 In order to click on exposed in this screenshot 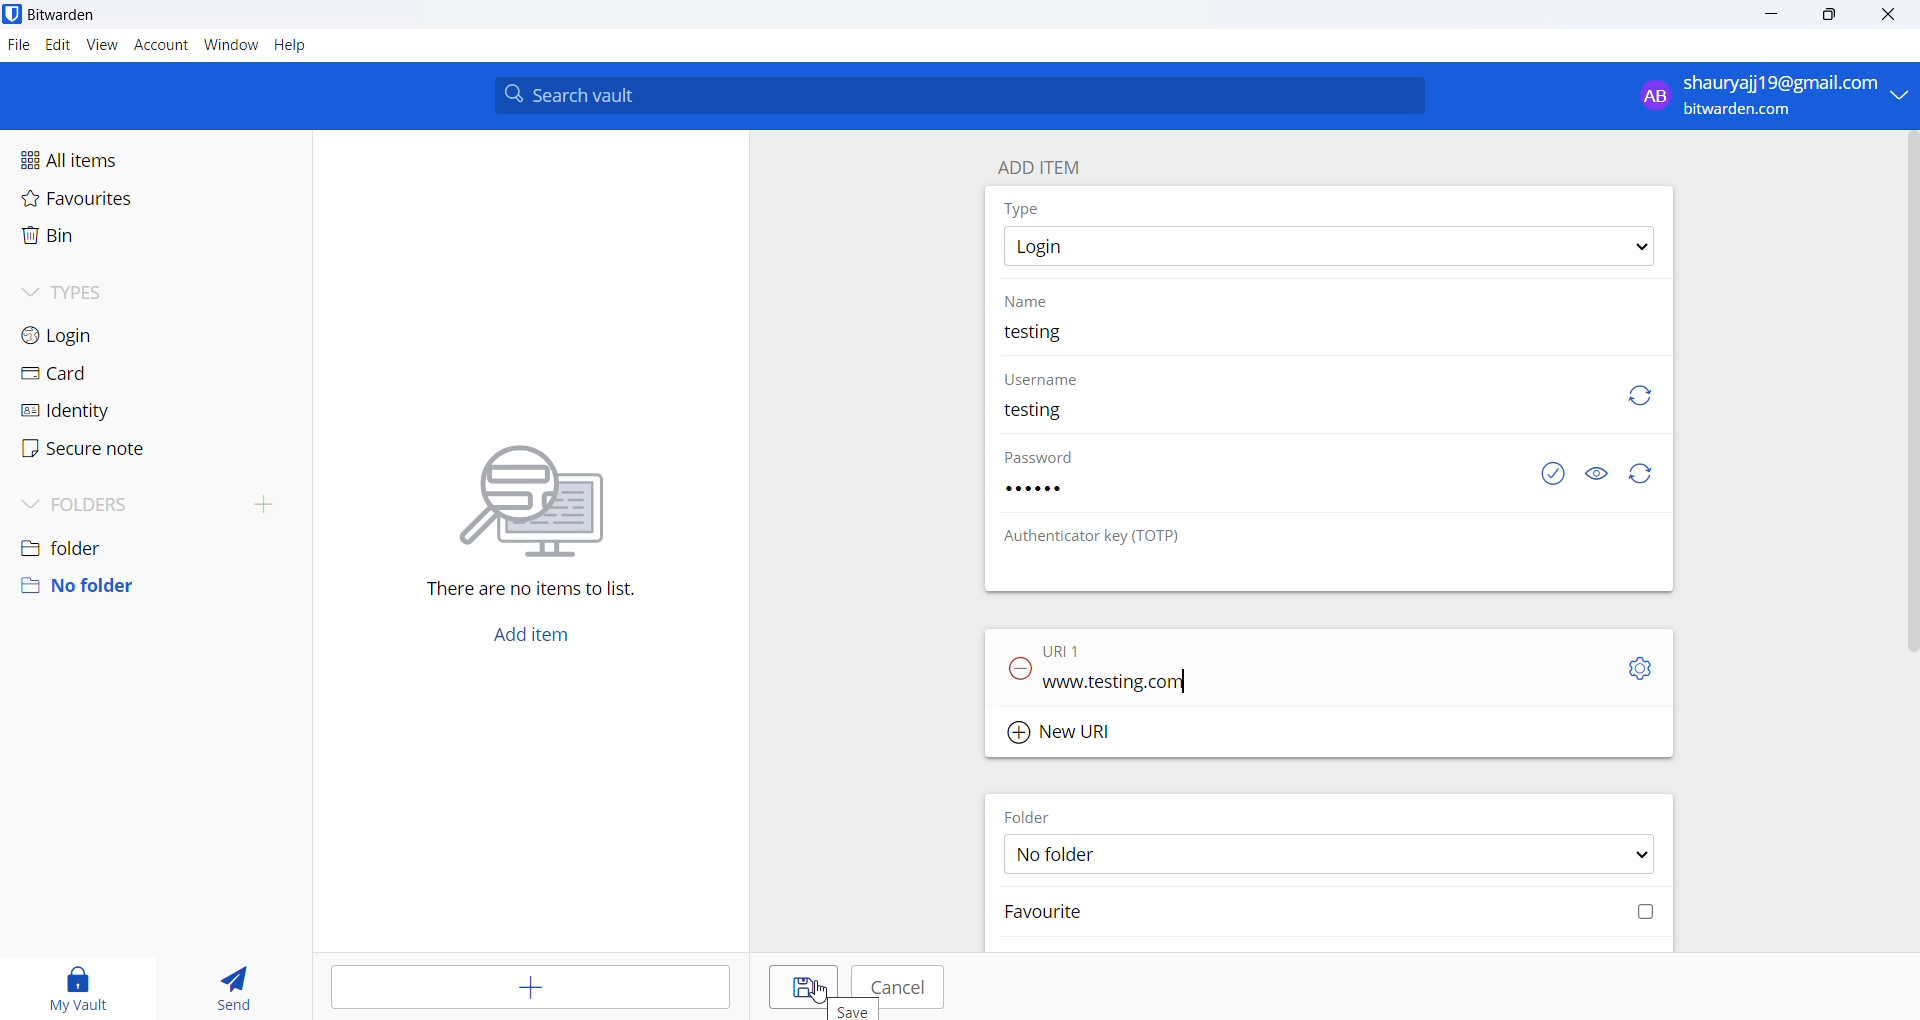, I will do `click(1553, 471)`.